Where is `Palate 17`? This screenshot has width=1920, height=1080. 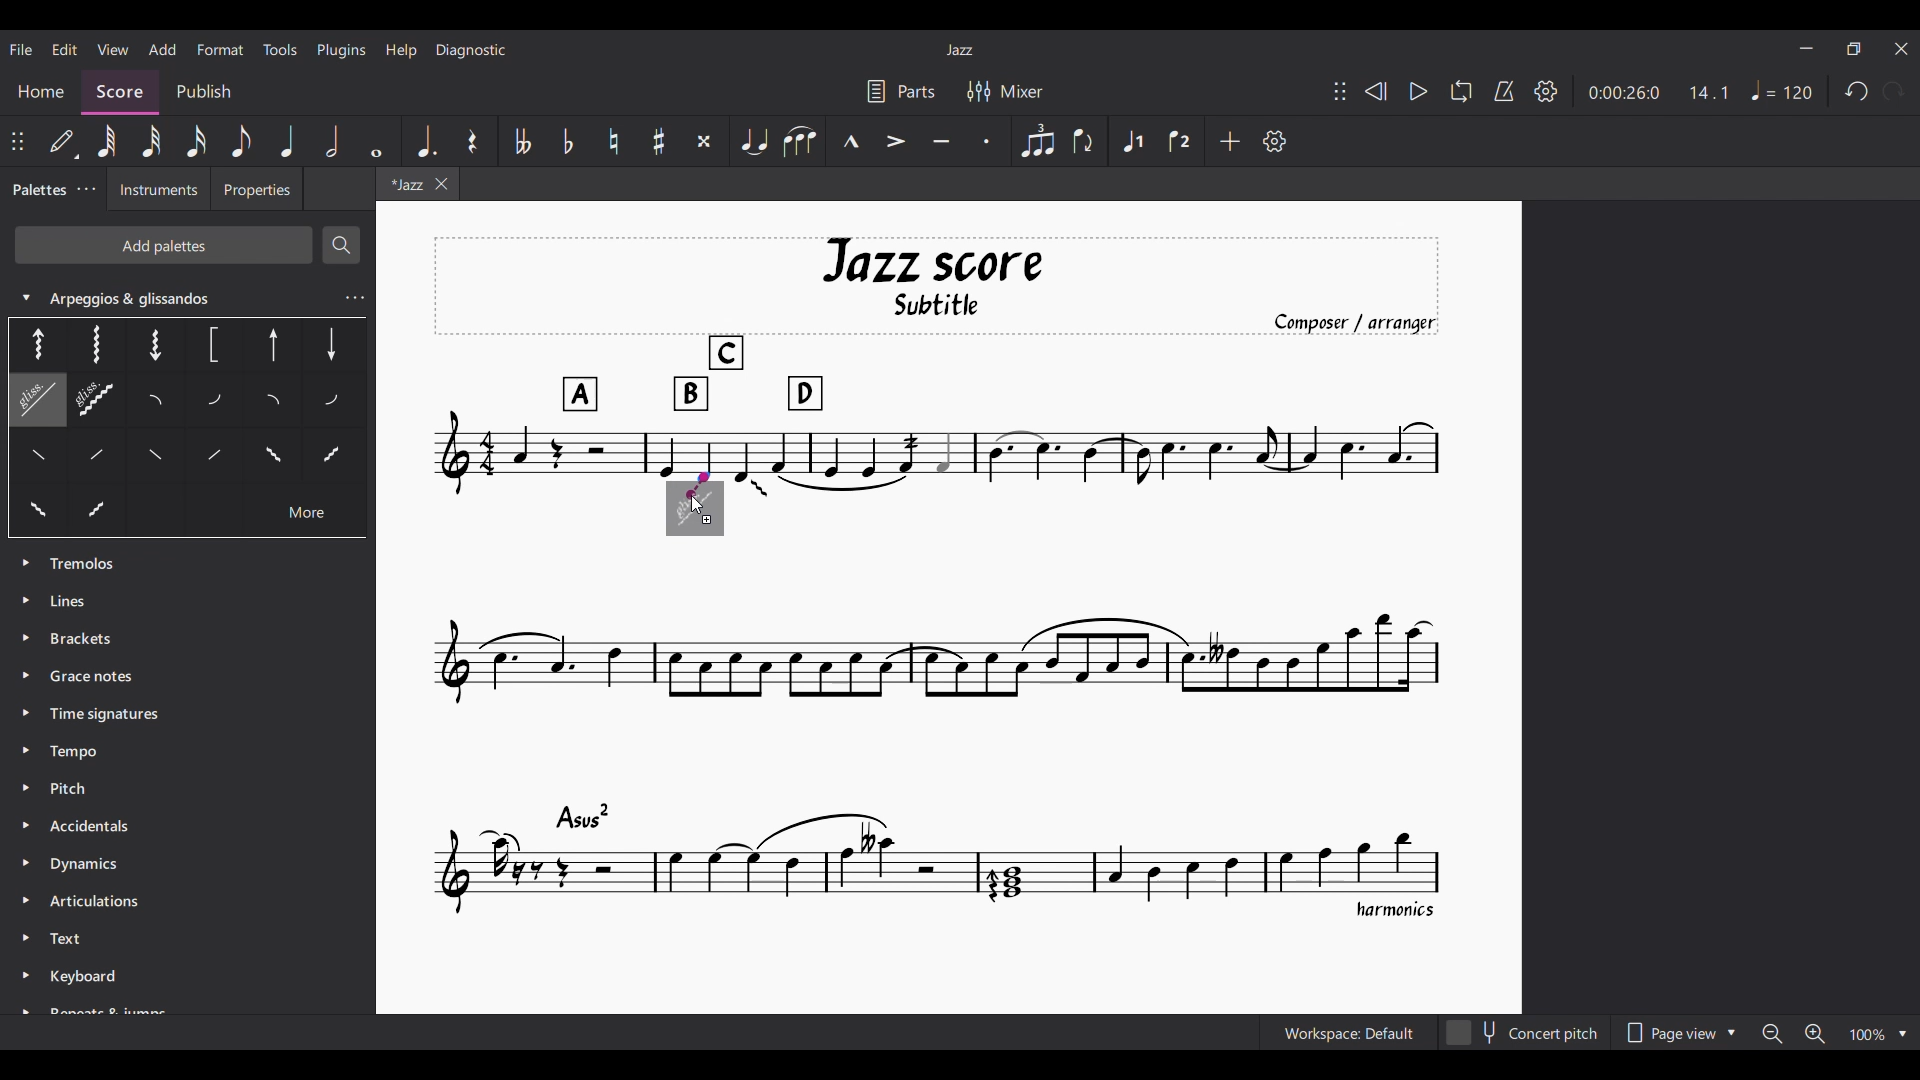 Palate 17 is located at coordinates (332, 461).